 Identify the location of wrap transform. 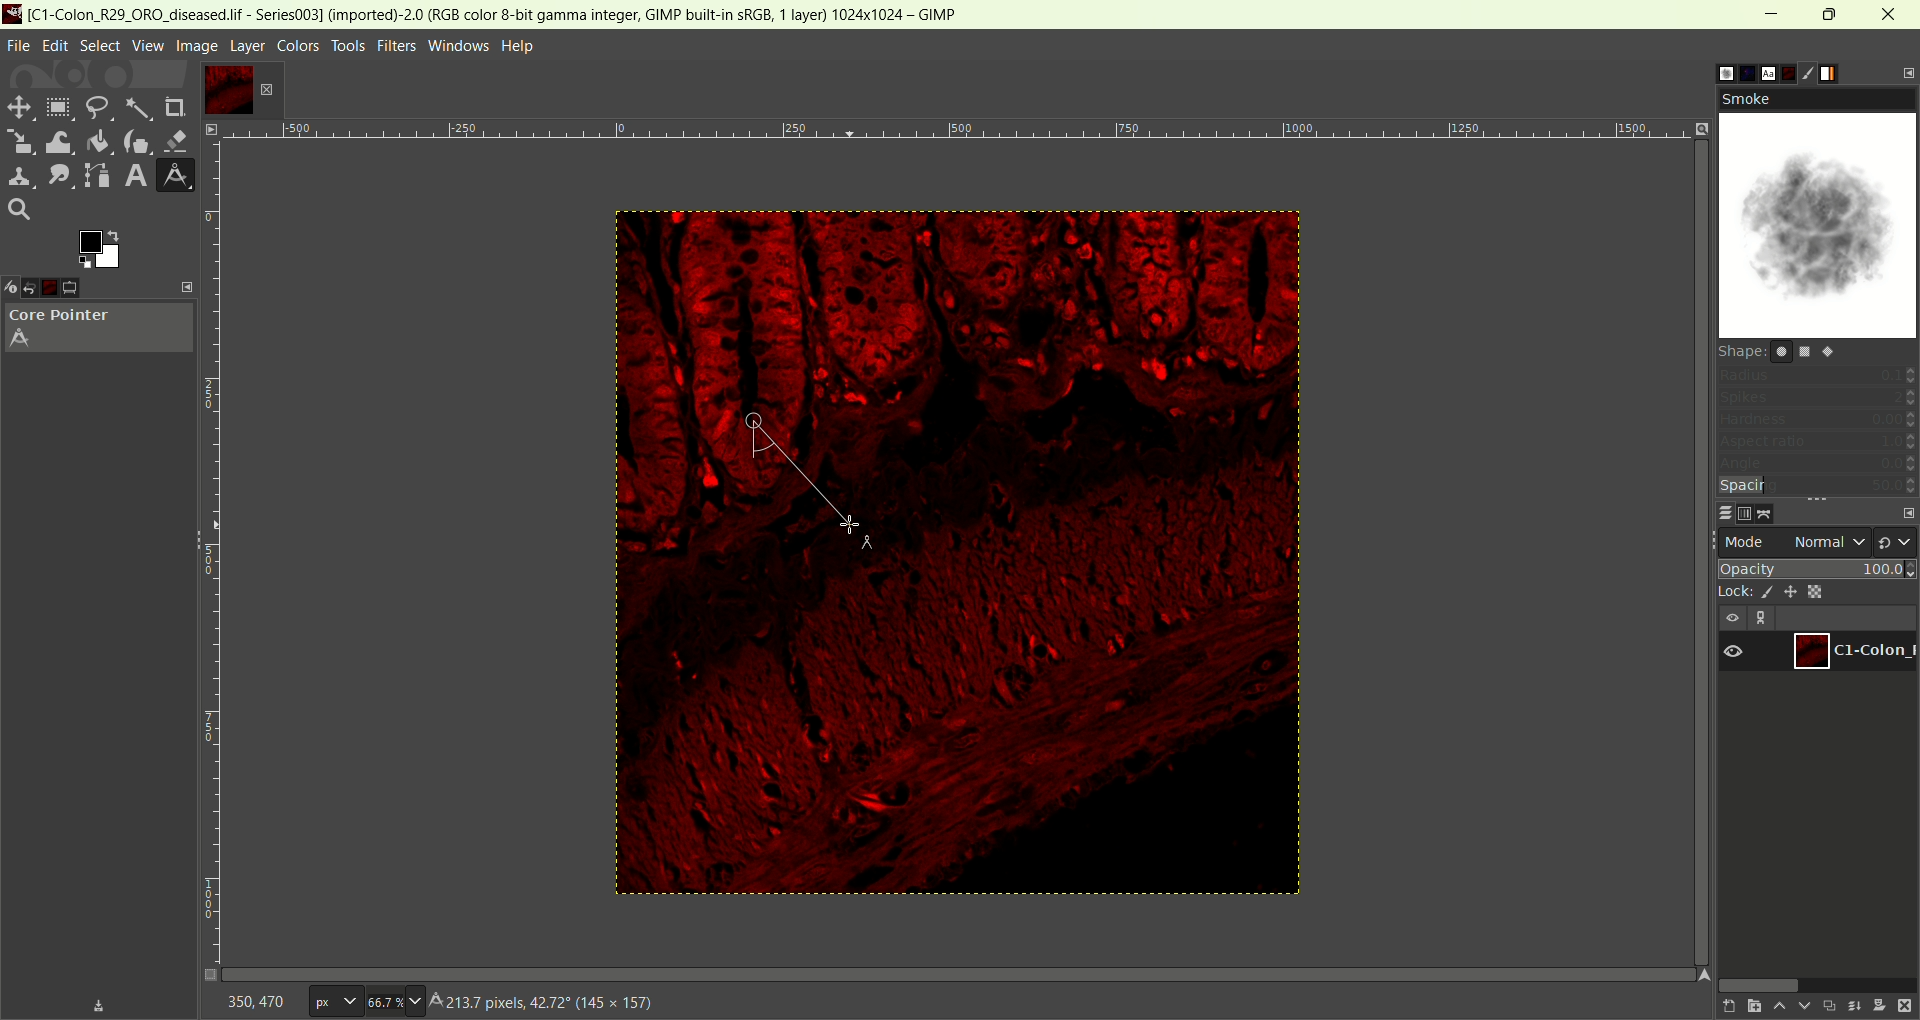
(55, 141).